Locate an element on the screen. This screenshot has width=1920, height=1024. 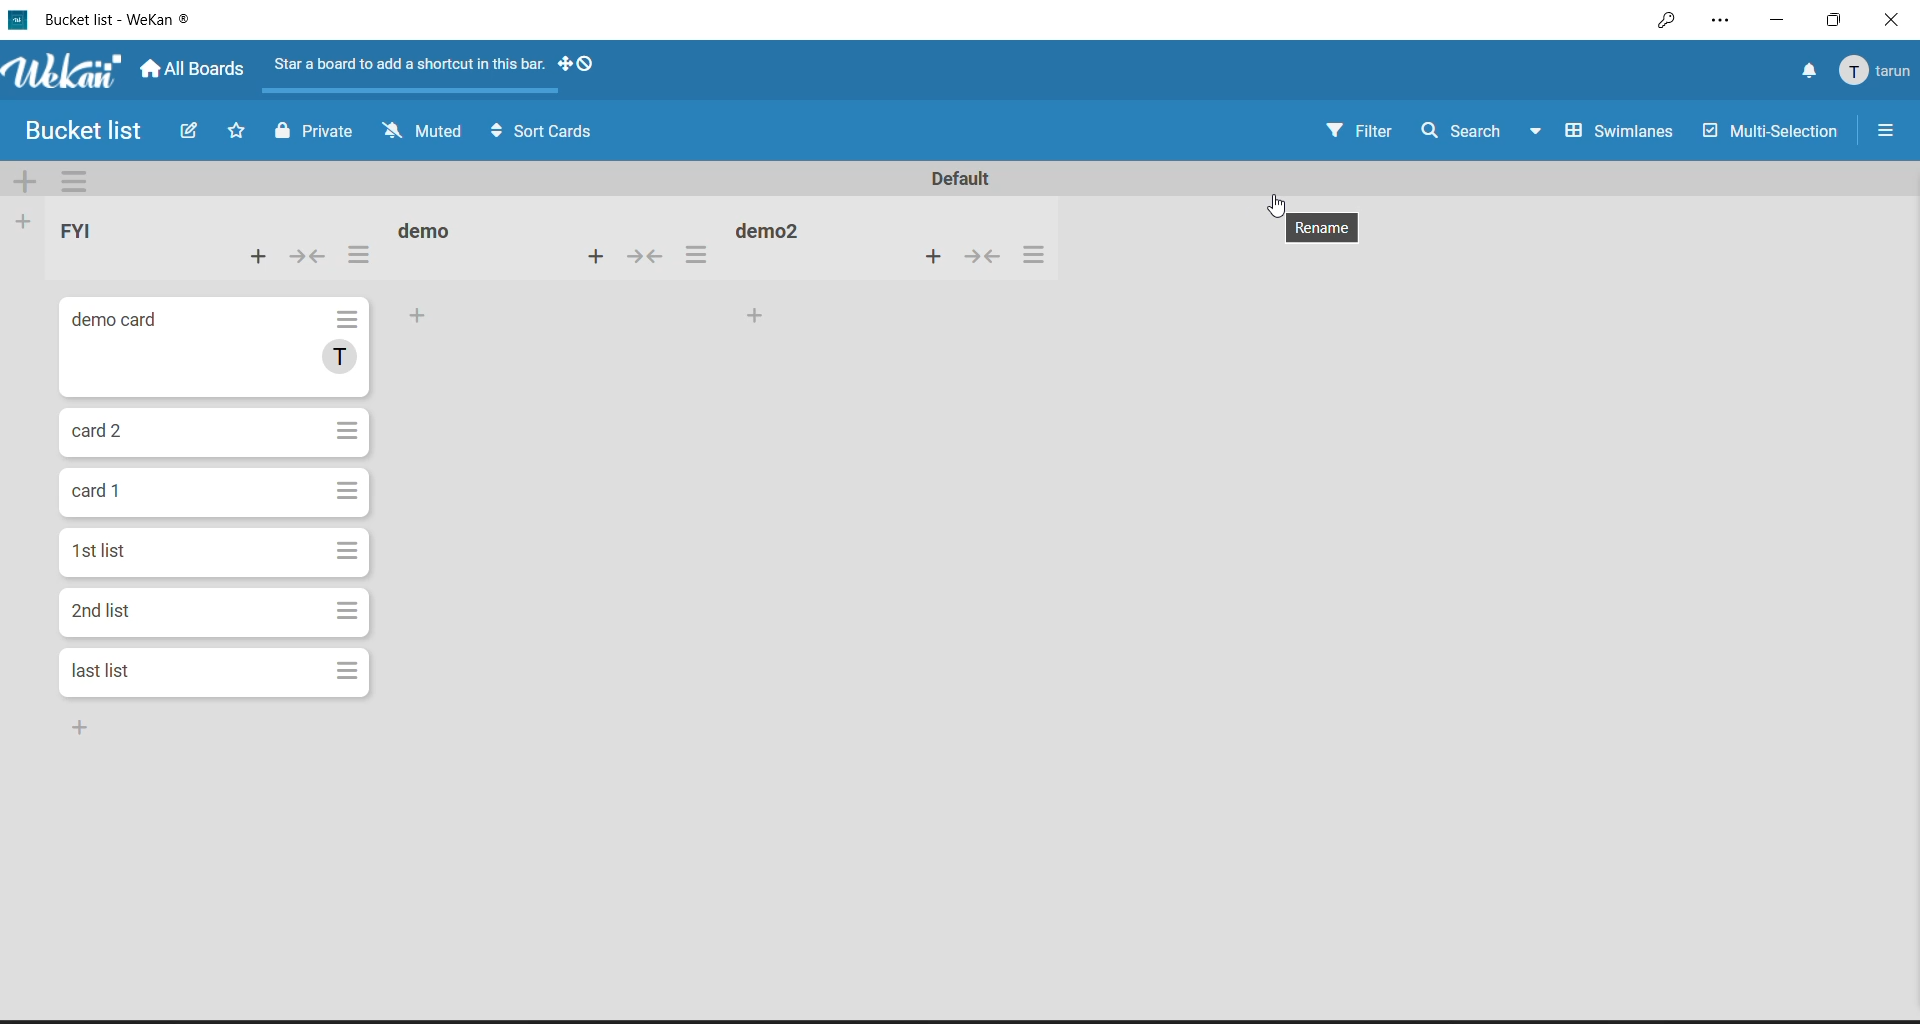
swimlane actions is located at coordinates (84, 181).